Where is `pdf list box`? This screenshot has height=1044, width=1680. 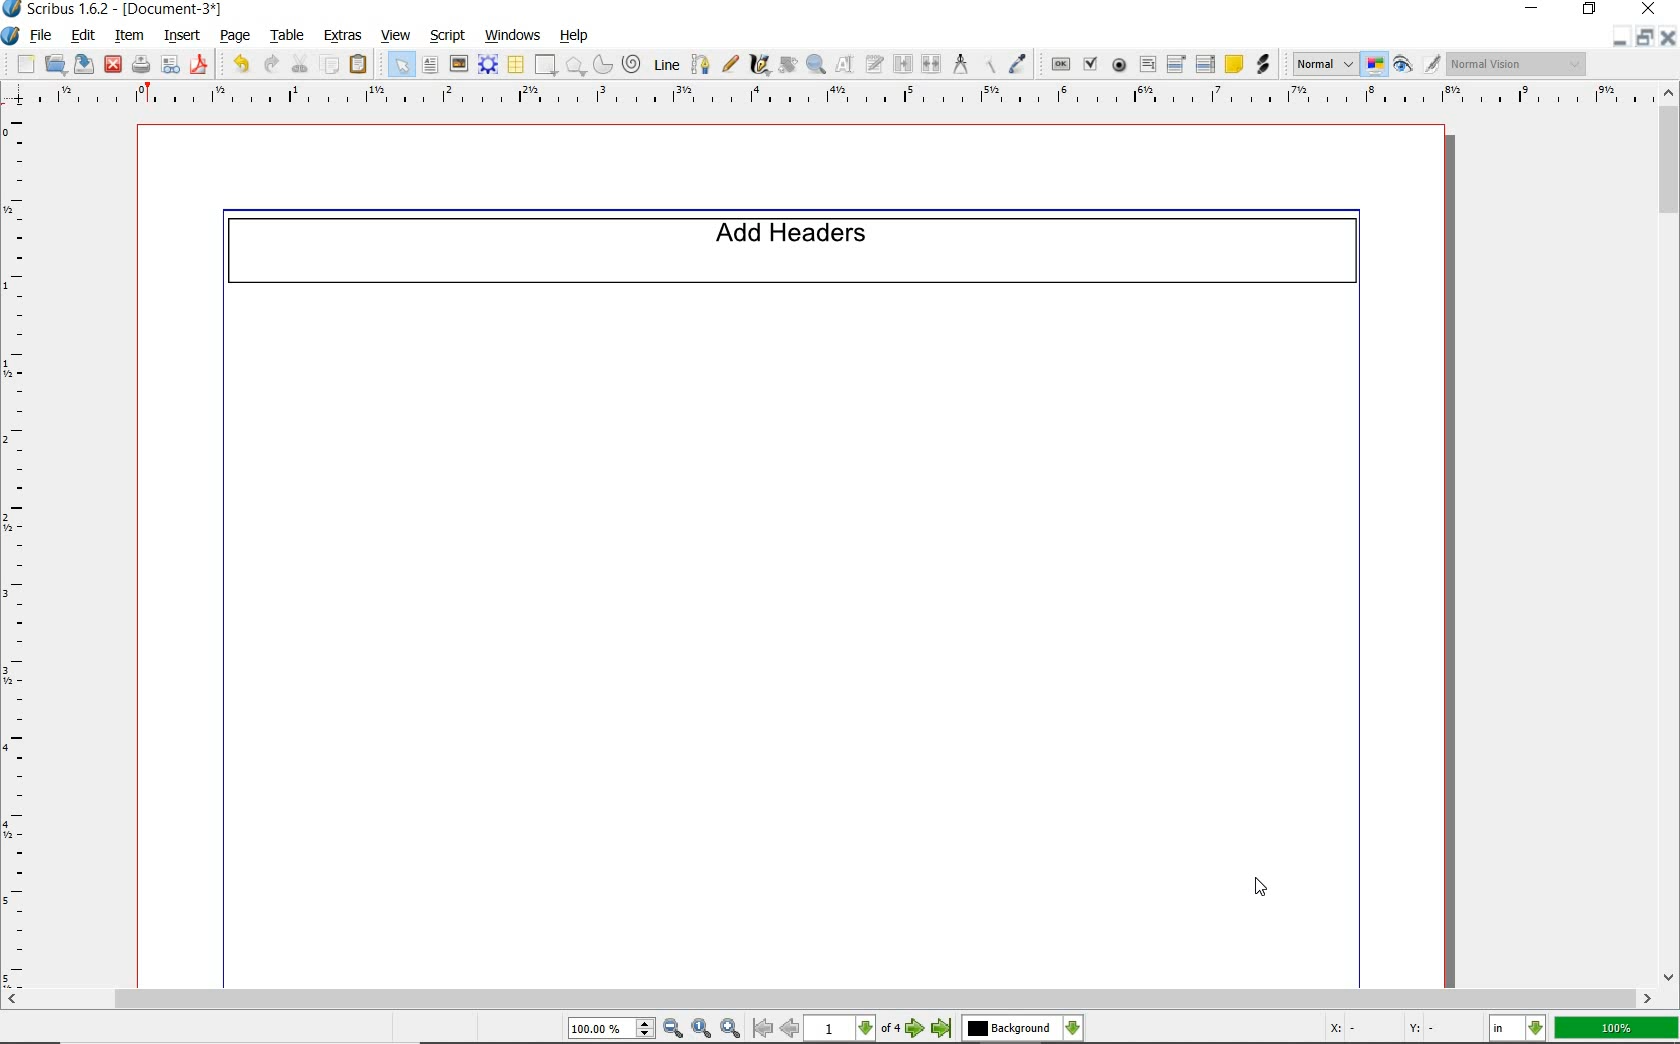
pdf list box is located at coordinates (1206, 63).